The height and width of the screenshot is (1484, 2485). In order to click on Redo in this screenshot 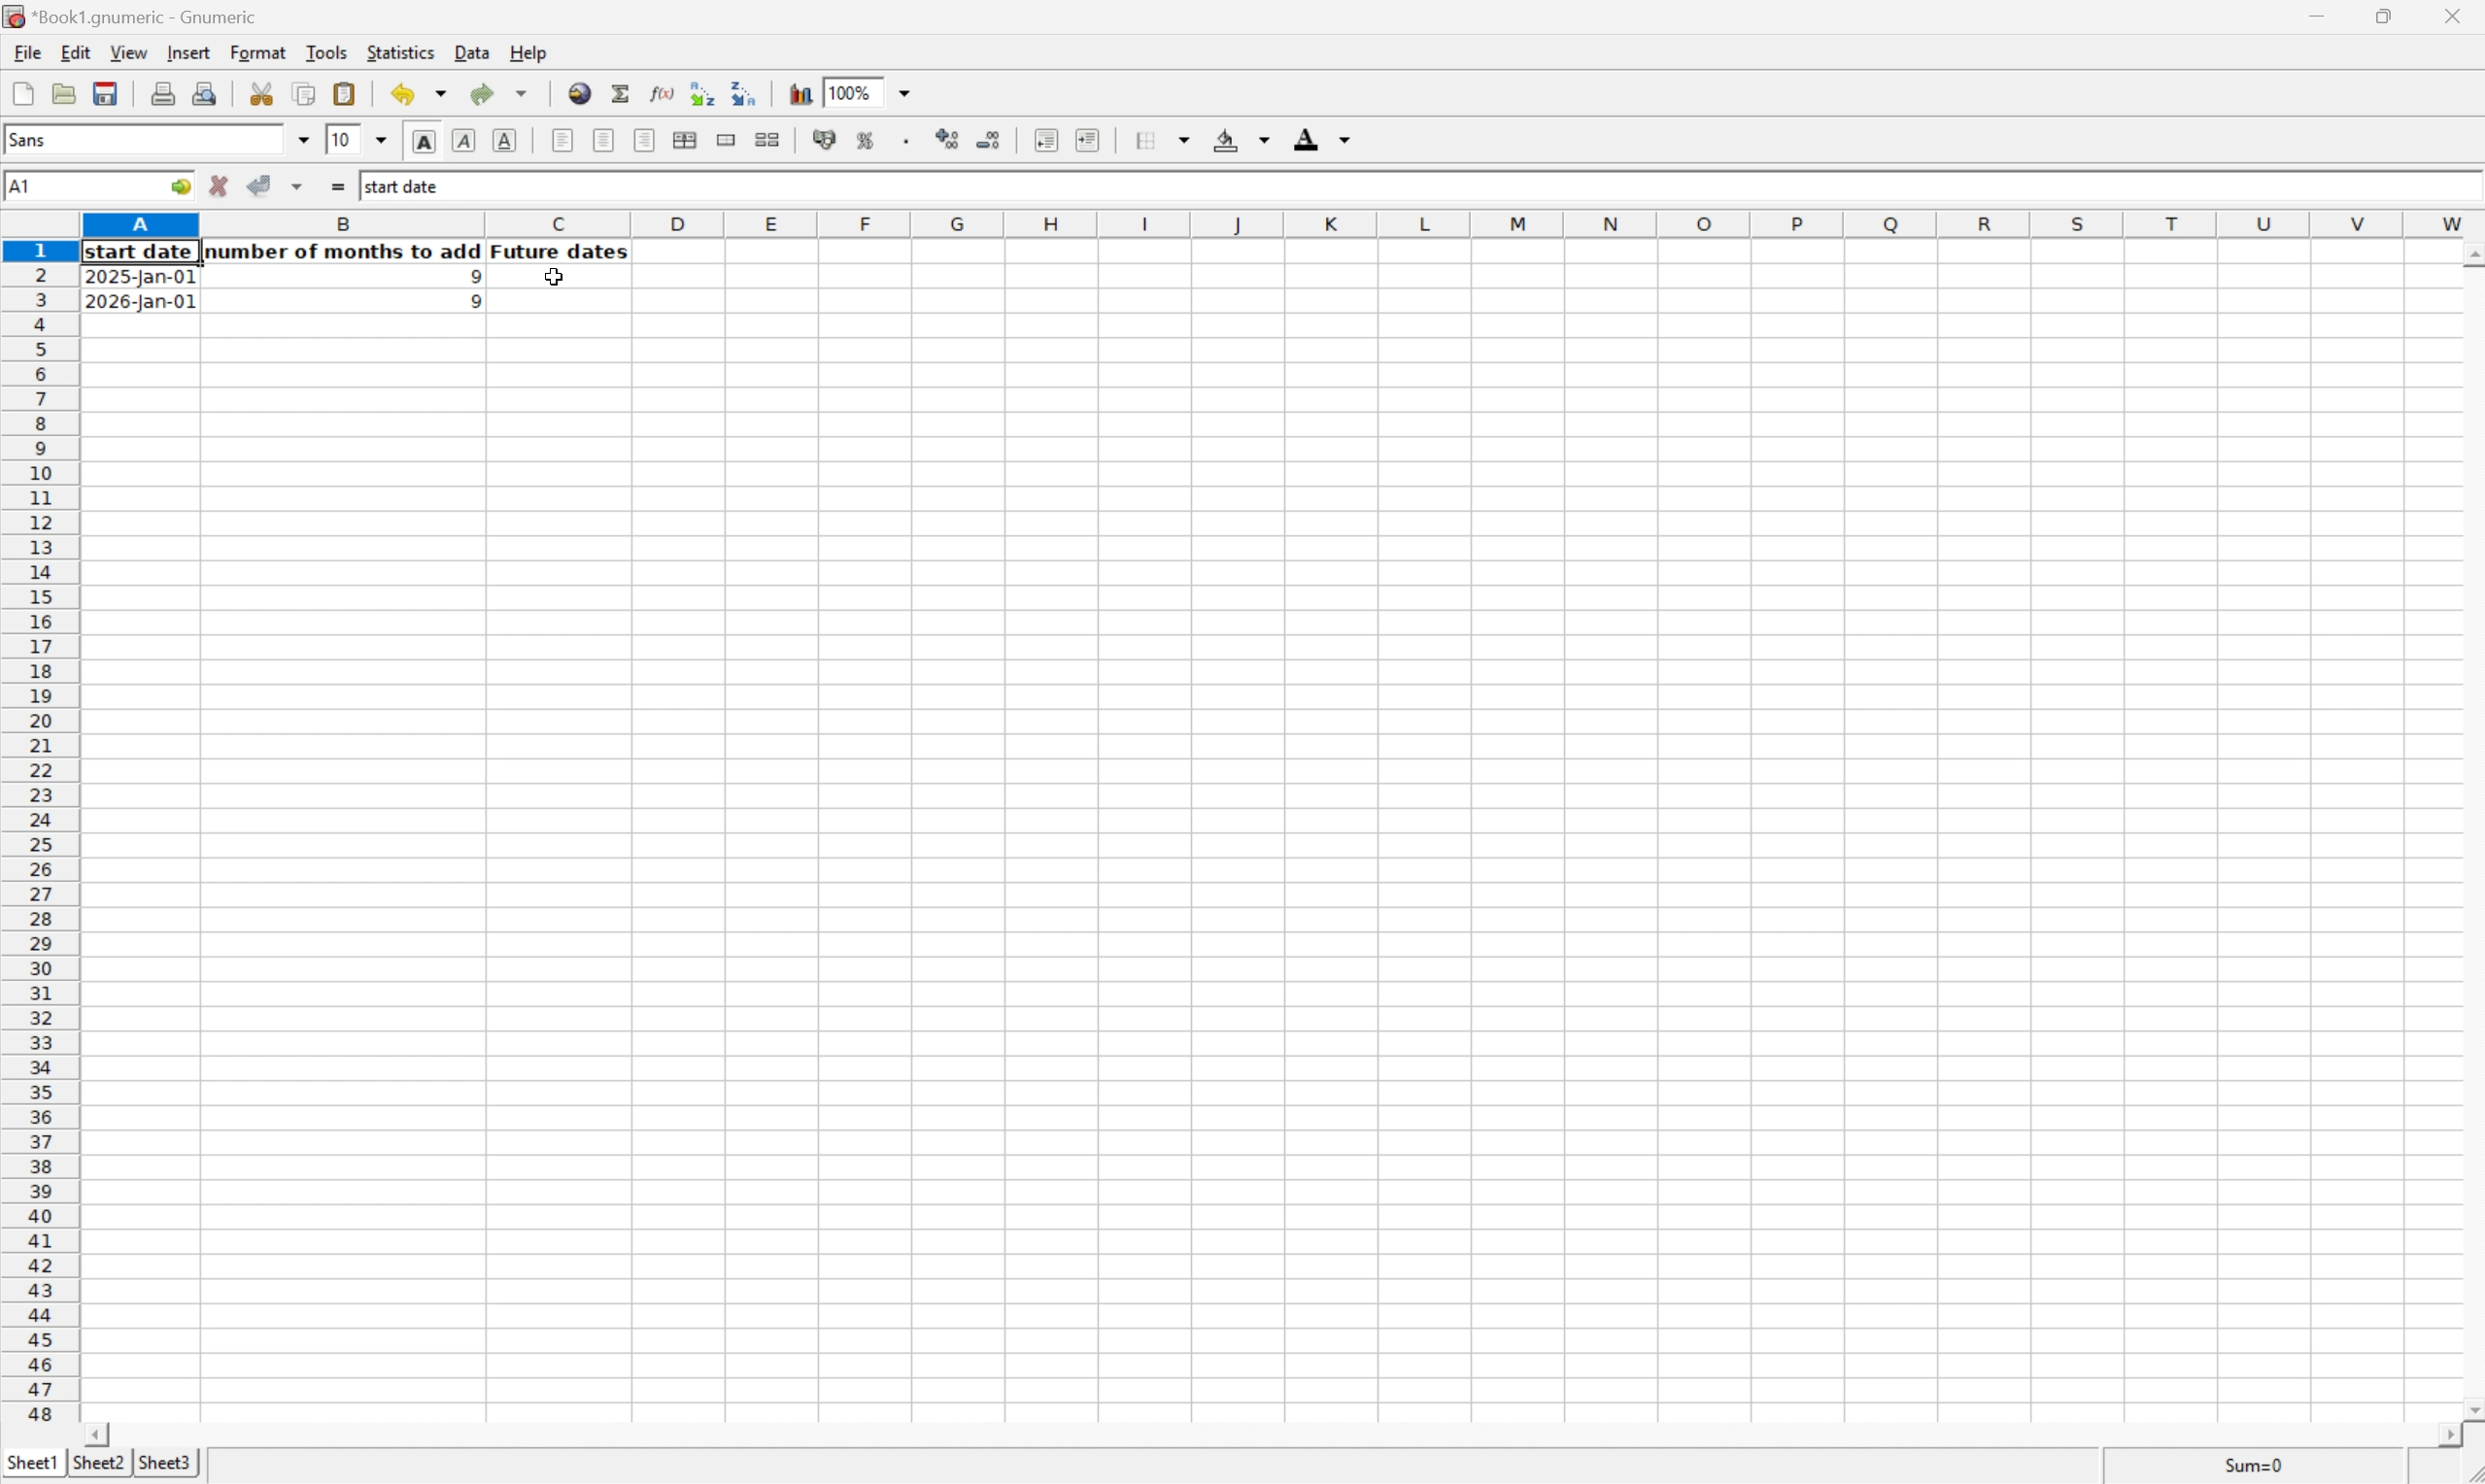, I will do `click(497, 91)`.